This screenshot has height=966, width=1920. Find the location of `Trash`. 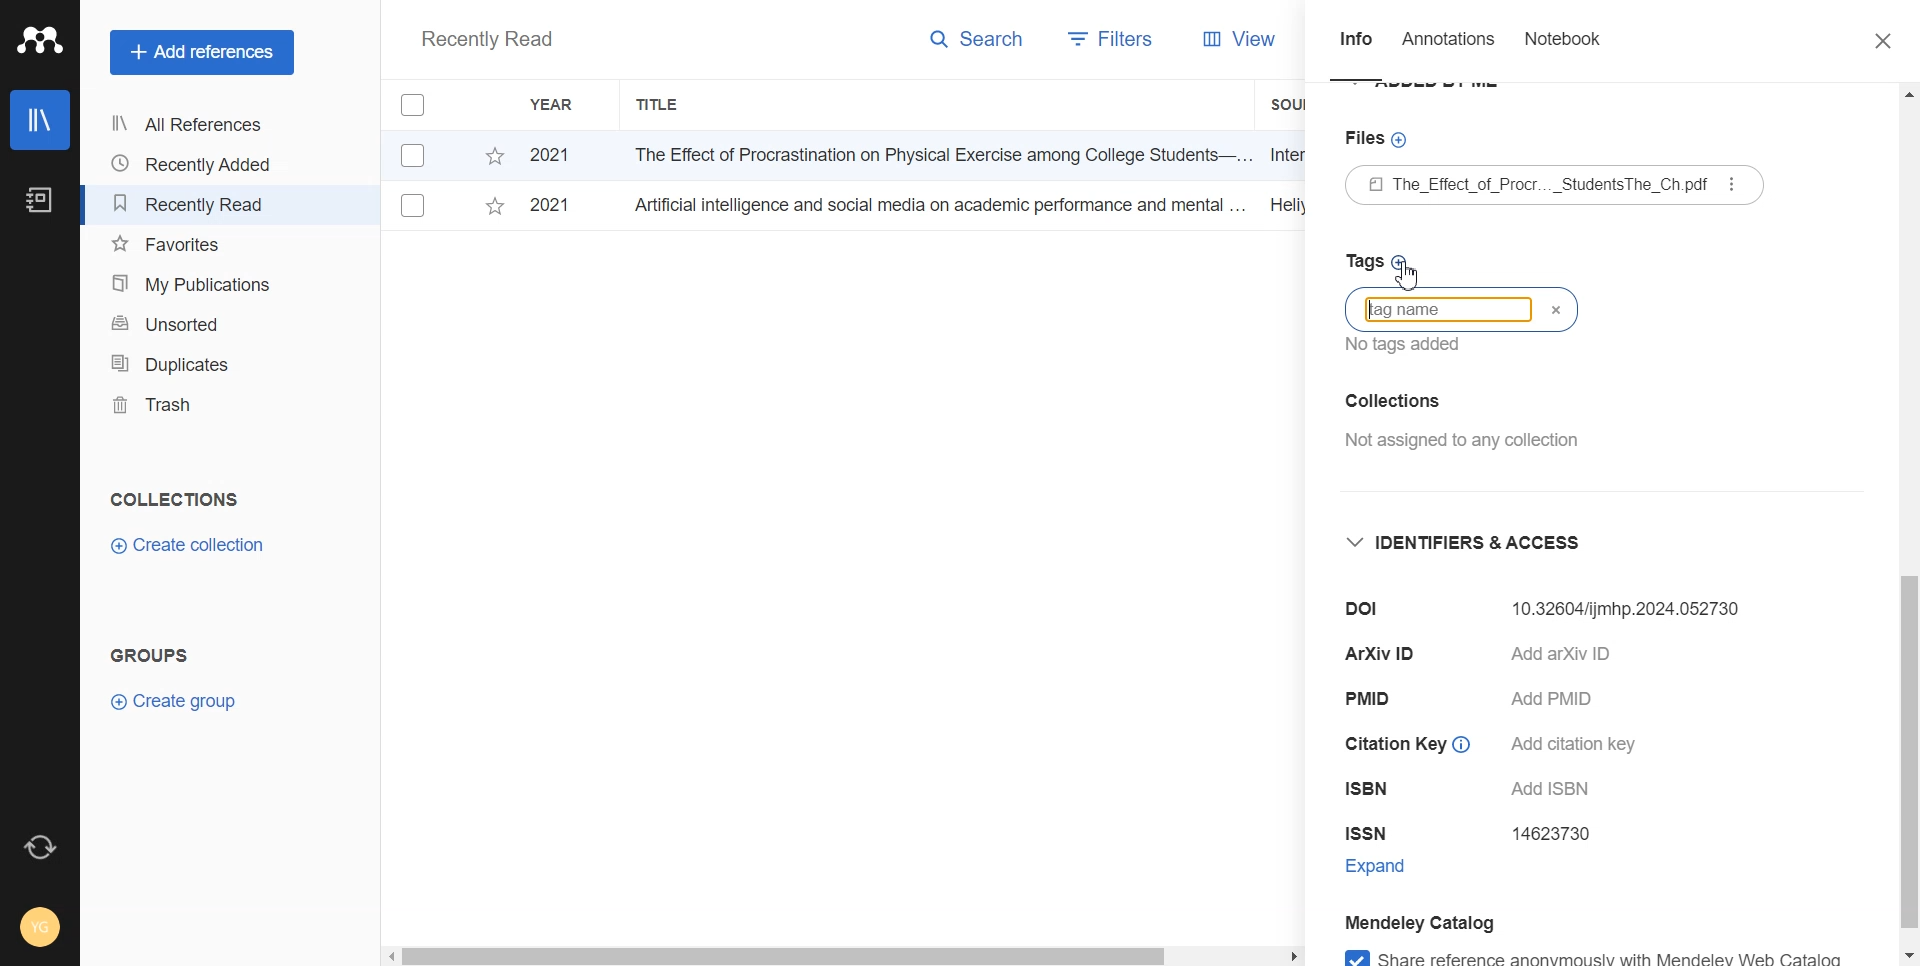

Trash is located at coordinates (196, 405).